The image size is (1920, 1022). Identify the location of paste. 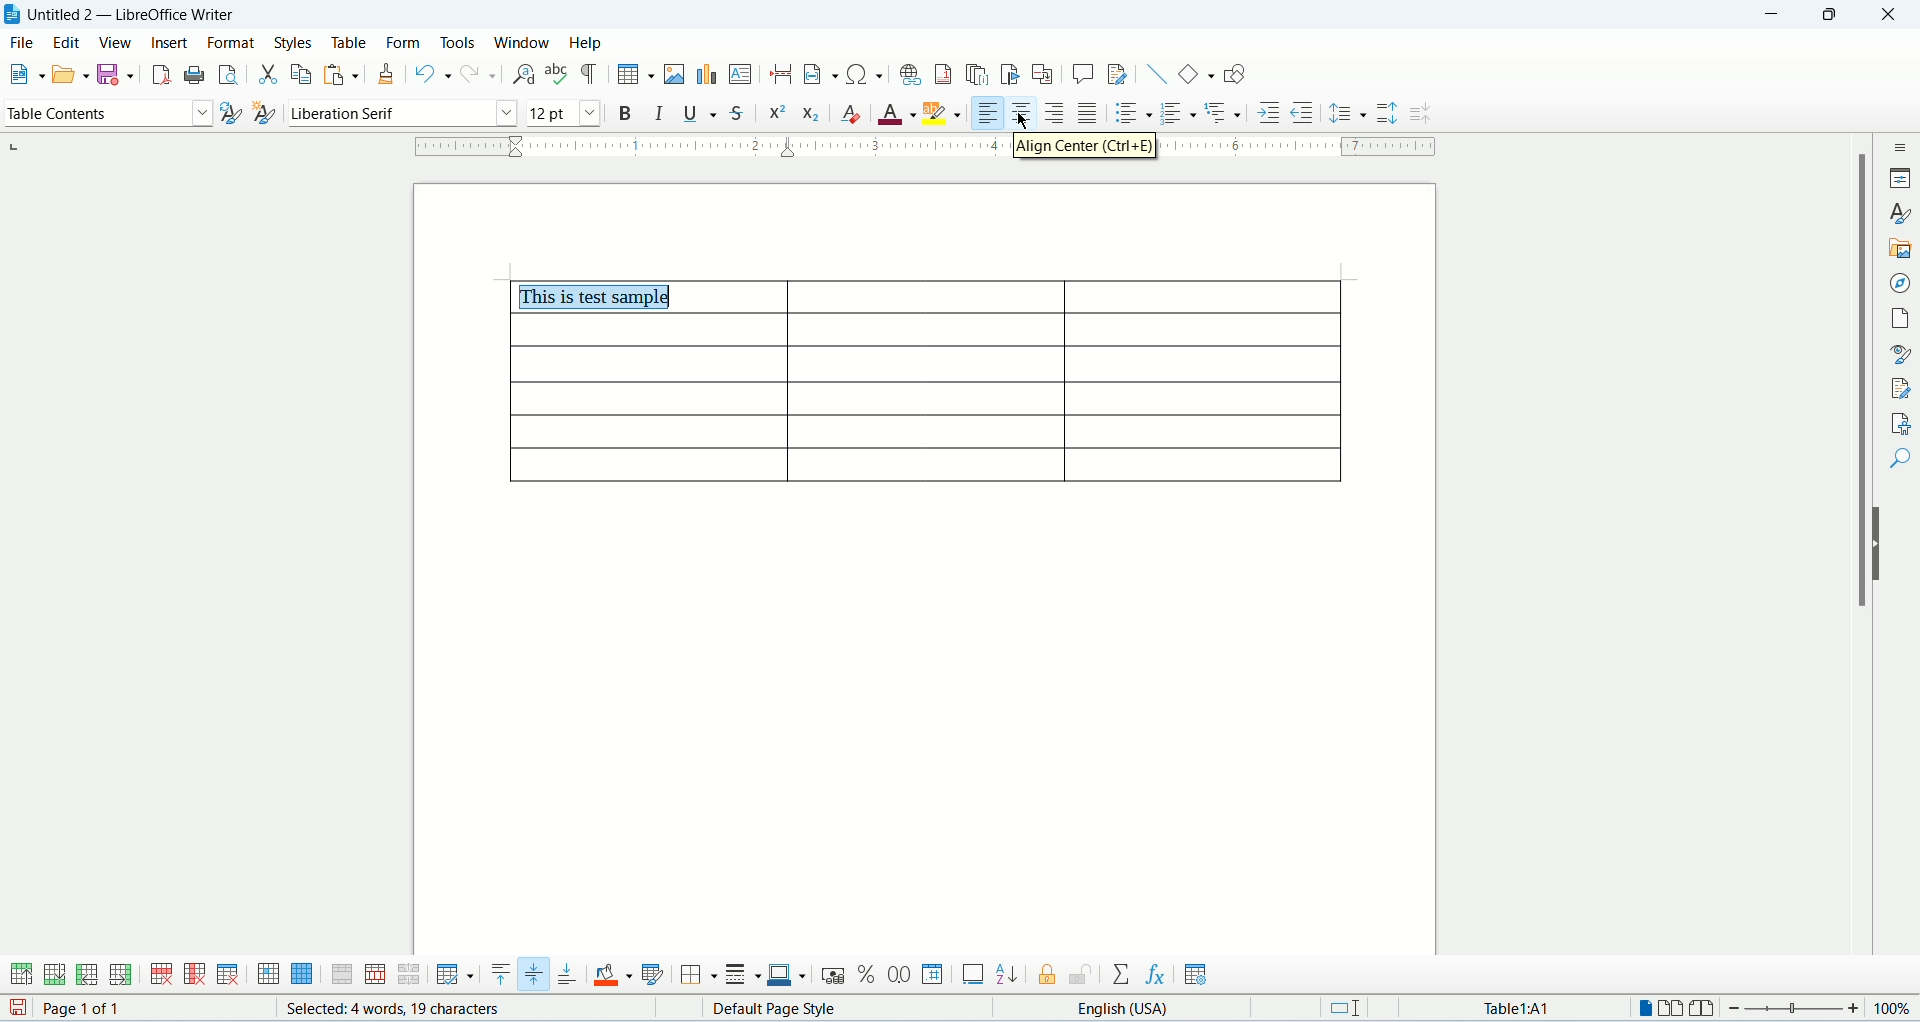
(337, 76).